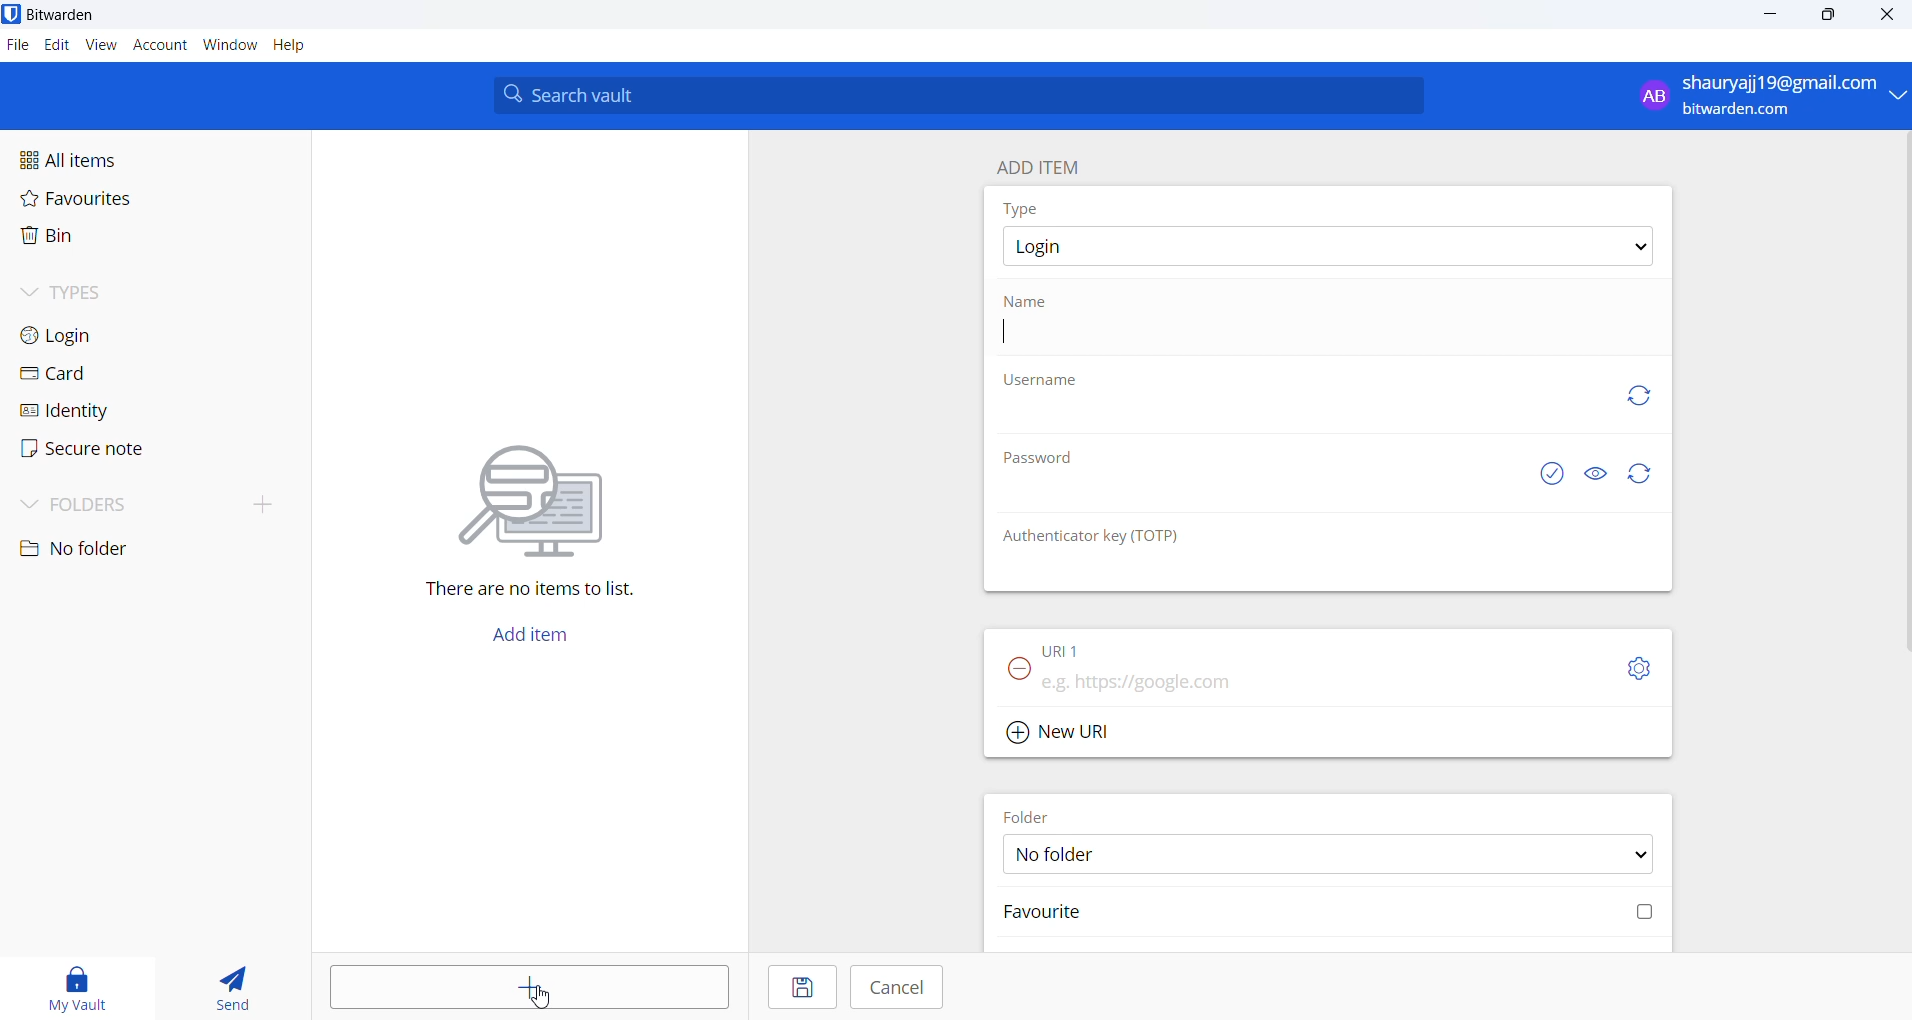  Describe the element at coordinates (532, 988) in the screenshot. I see `add entry` at that location.